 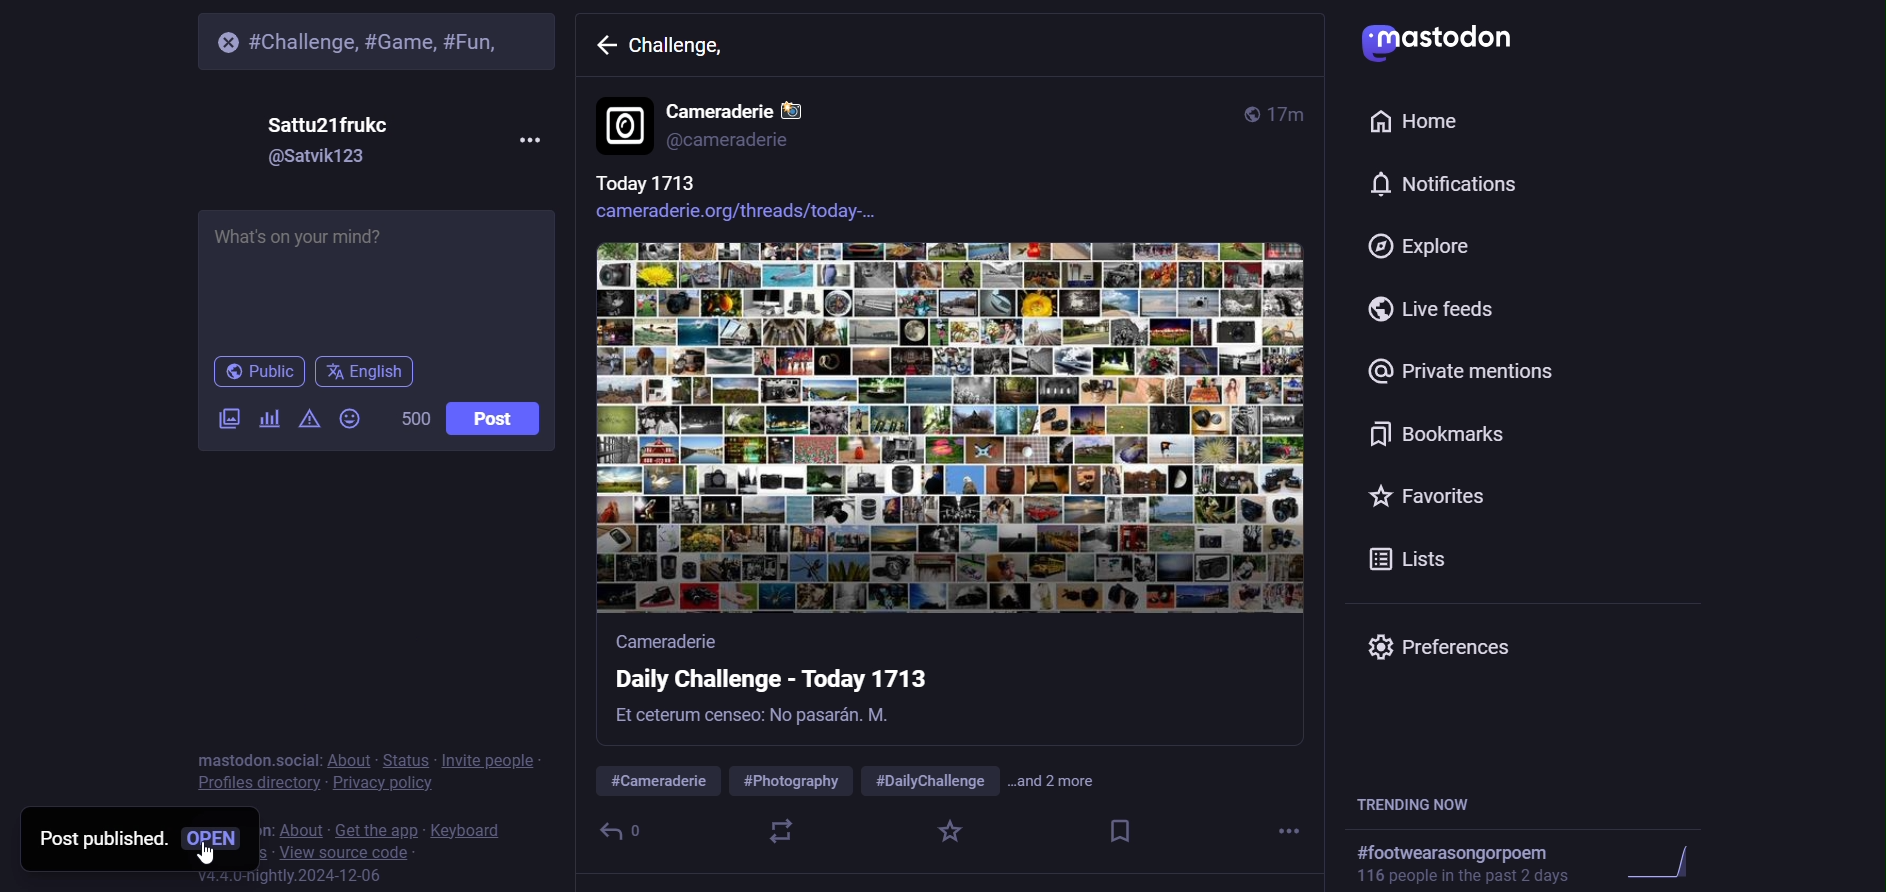 I want to click on back, so click(x=604, y=48).